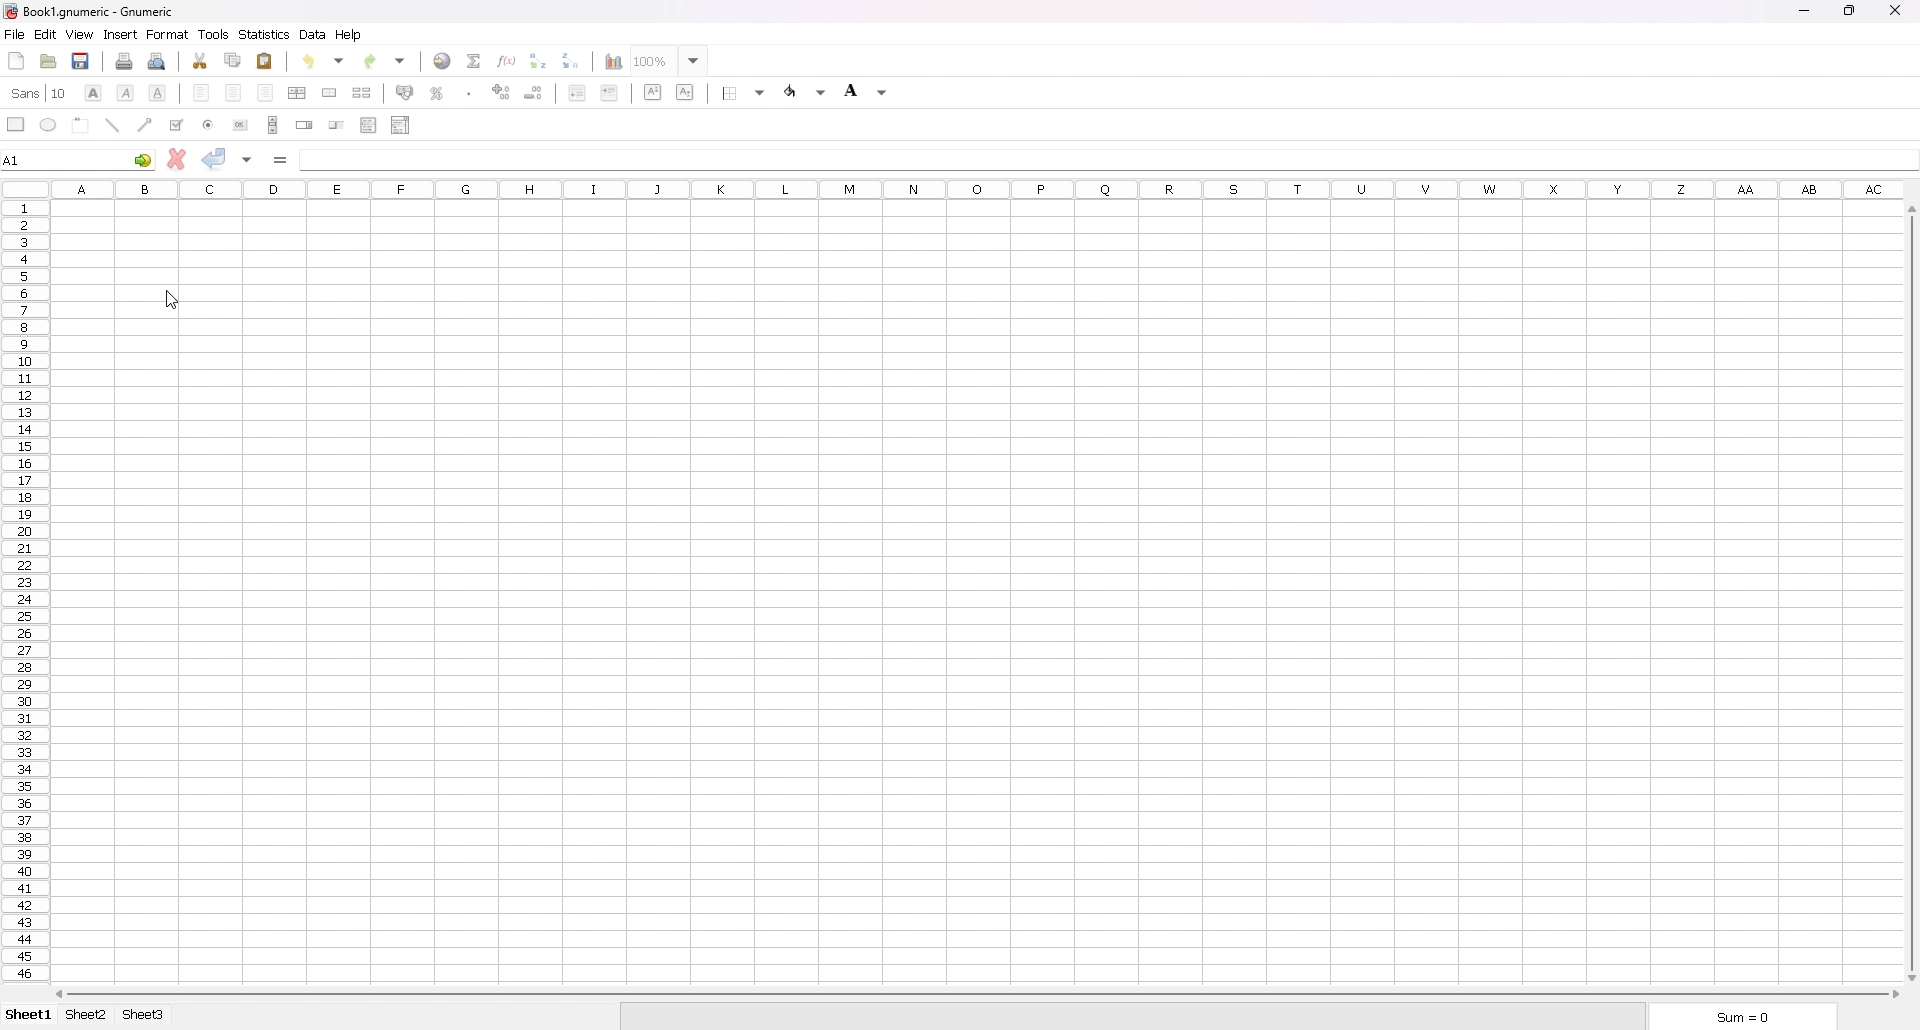 Image resolution: width=1920 pixels, height=1030 pixels. Describe the element at coordinates (387, 60) in the screenshot. I see `redo` at that location.